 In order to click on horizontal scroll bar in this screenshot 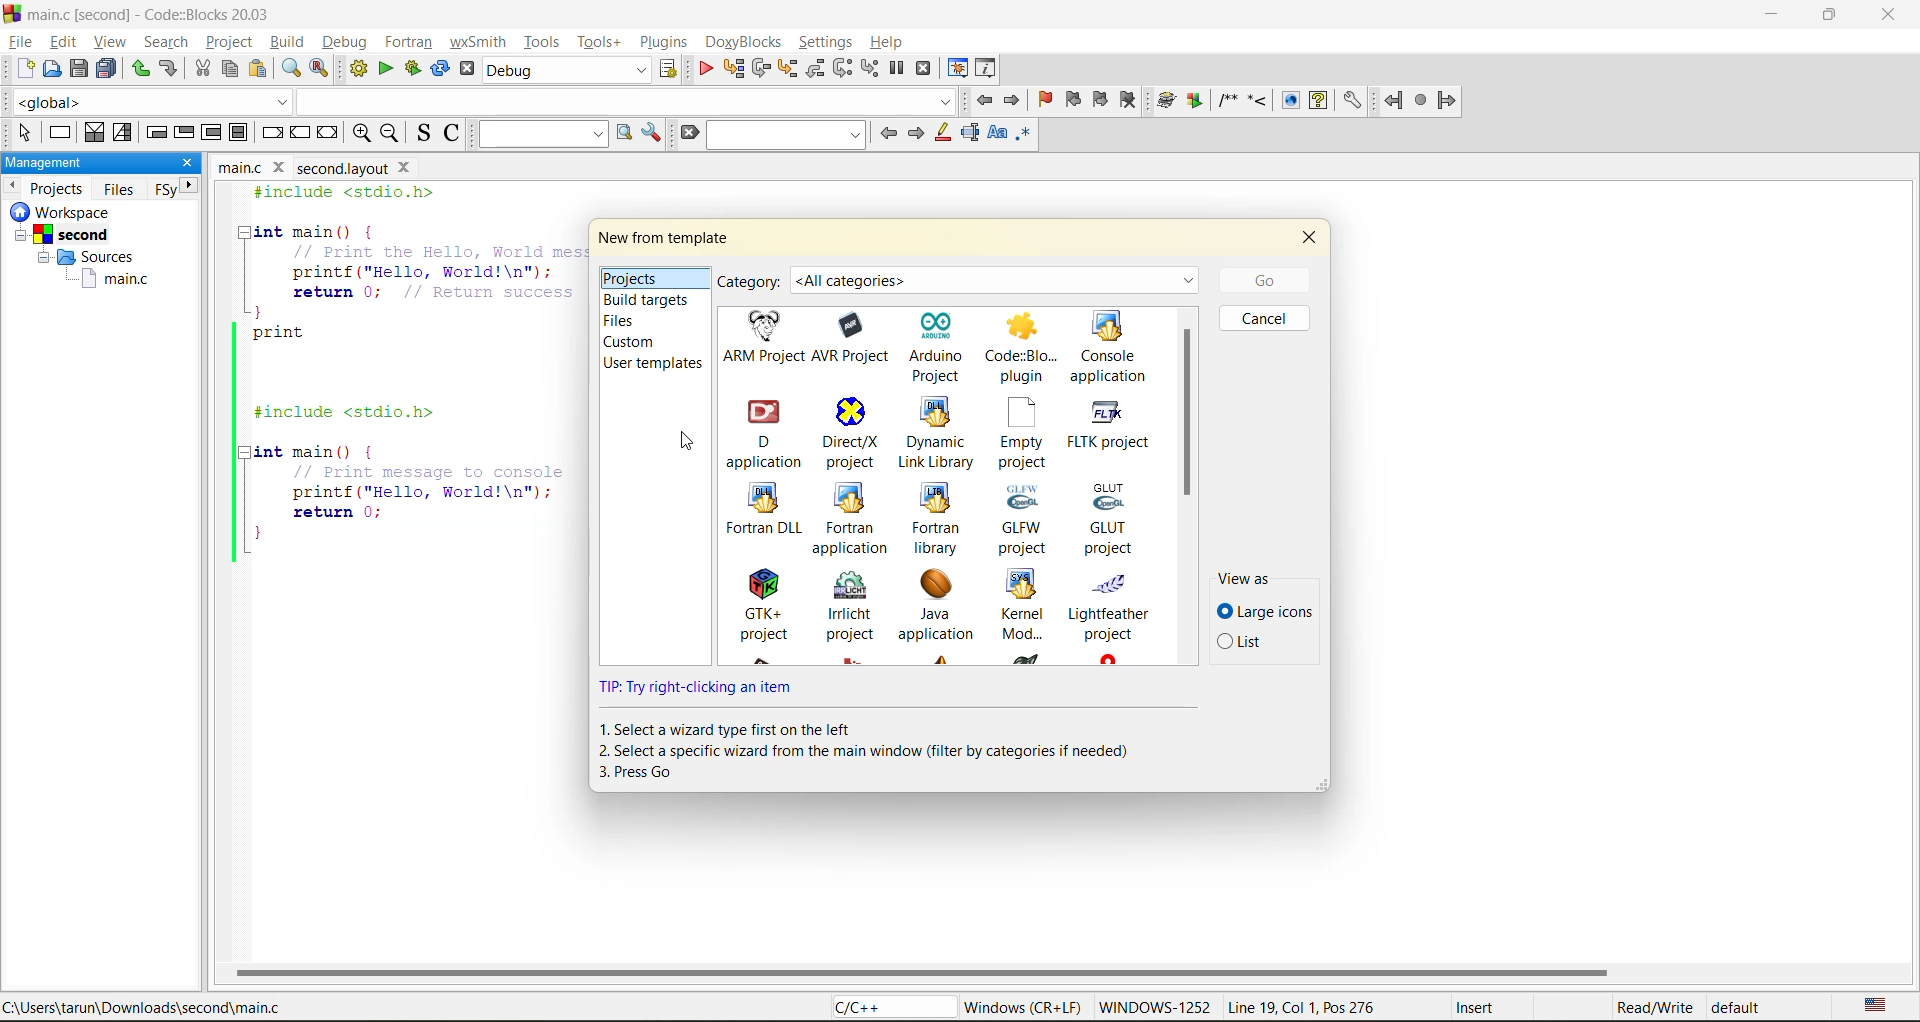, I will do `click(922, 972)`.